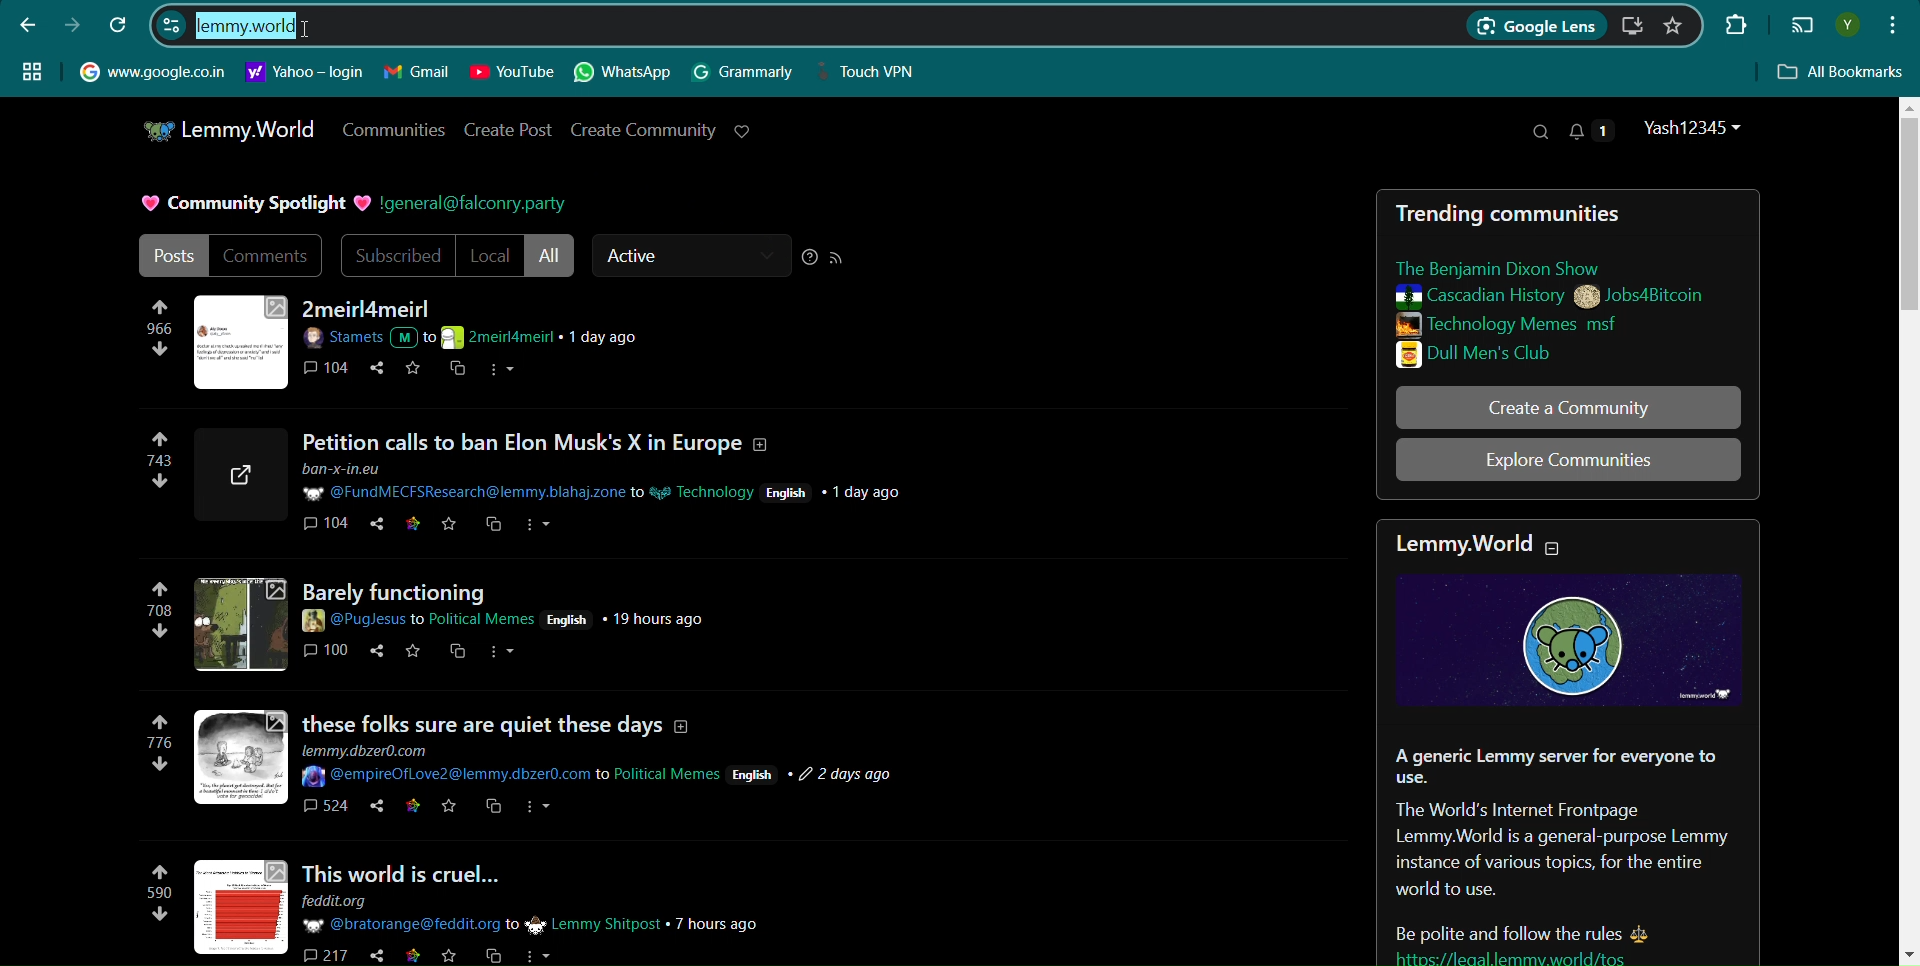 The image size is (1920, 966). What do you see at coordinates (435, 870) in the screenshot?
I see `This world is cruel` at bounding box center [435, 870].